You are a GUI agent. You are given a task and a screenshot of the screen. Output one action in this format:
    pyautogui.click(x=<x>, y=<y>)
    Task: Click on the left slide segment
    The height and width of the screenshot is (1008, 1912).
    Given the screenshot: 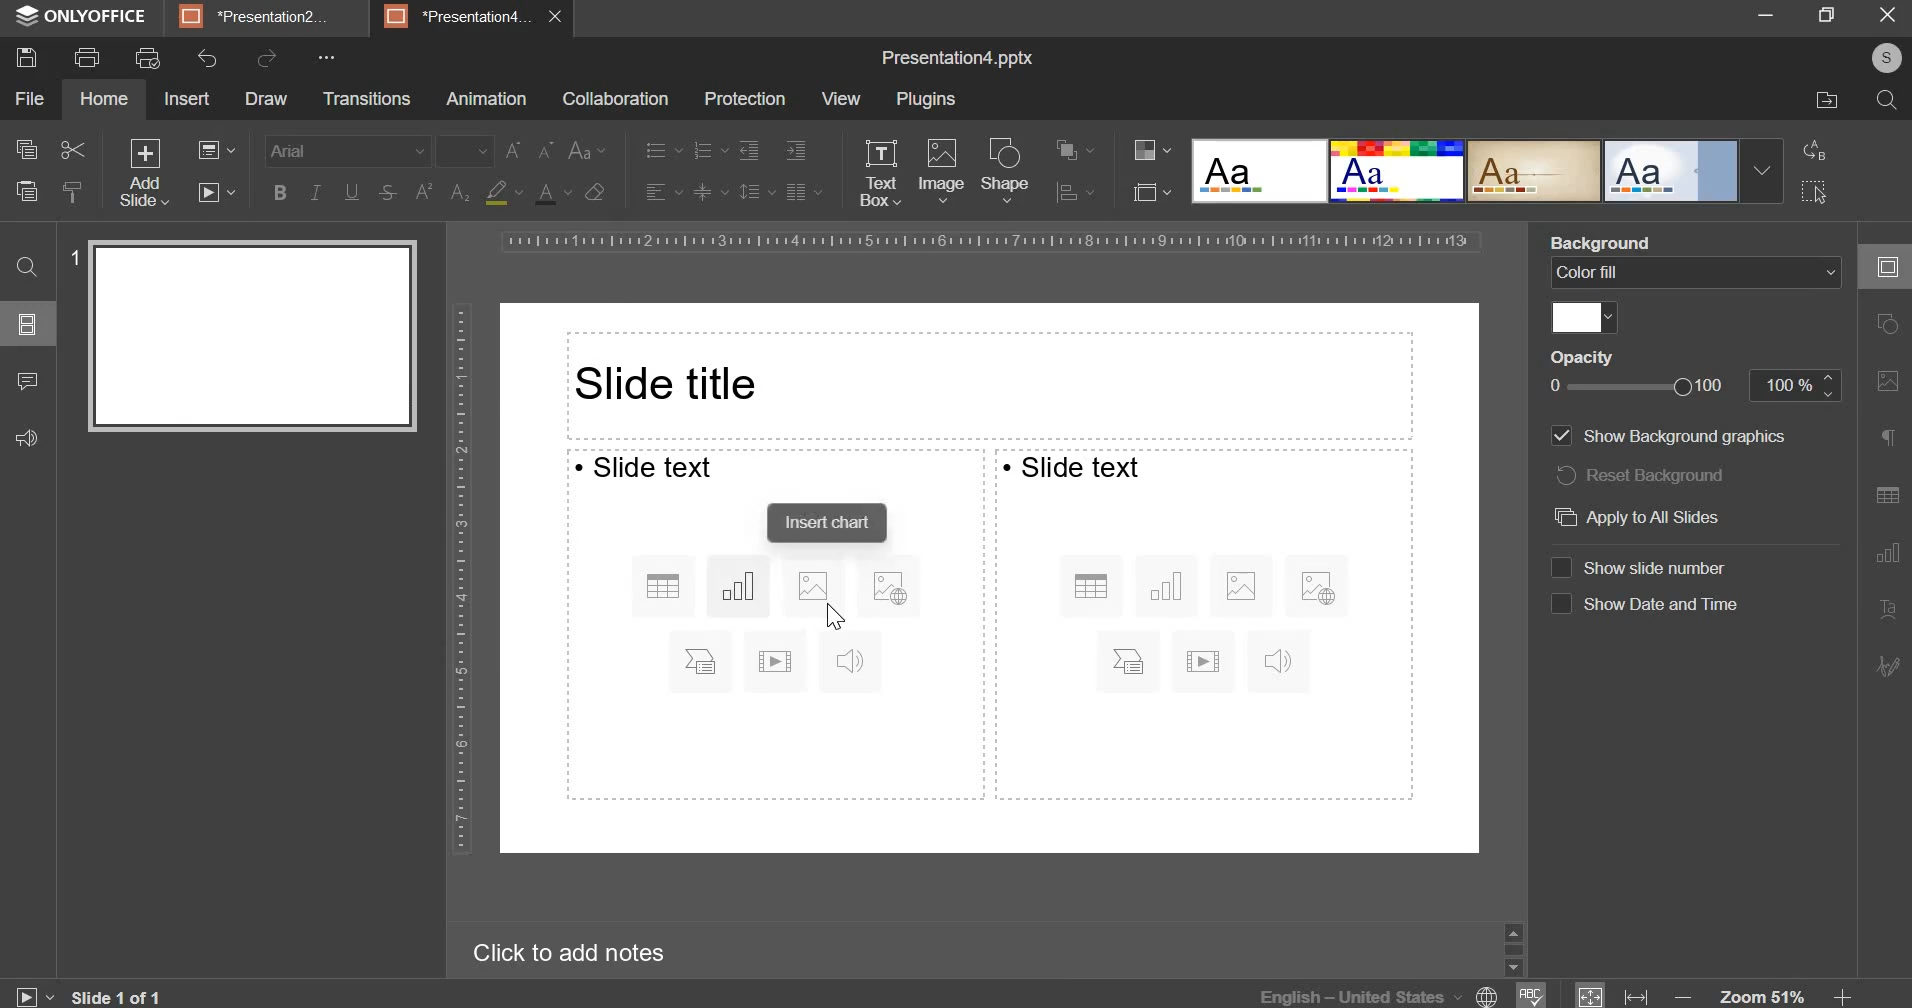 What is the action you would take?
    pyautogui.click(x=773, y=625)
    